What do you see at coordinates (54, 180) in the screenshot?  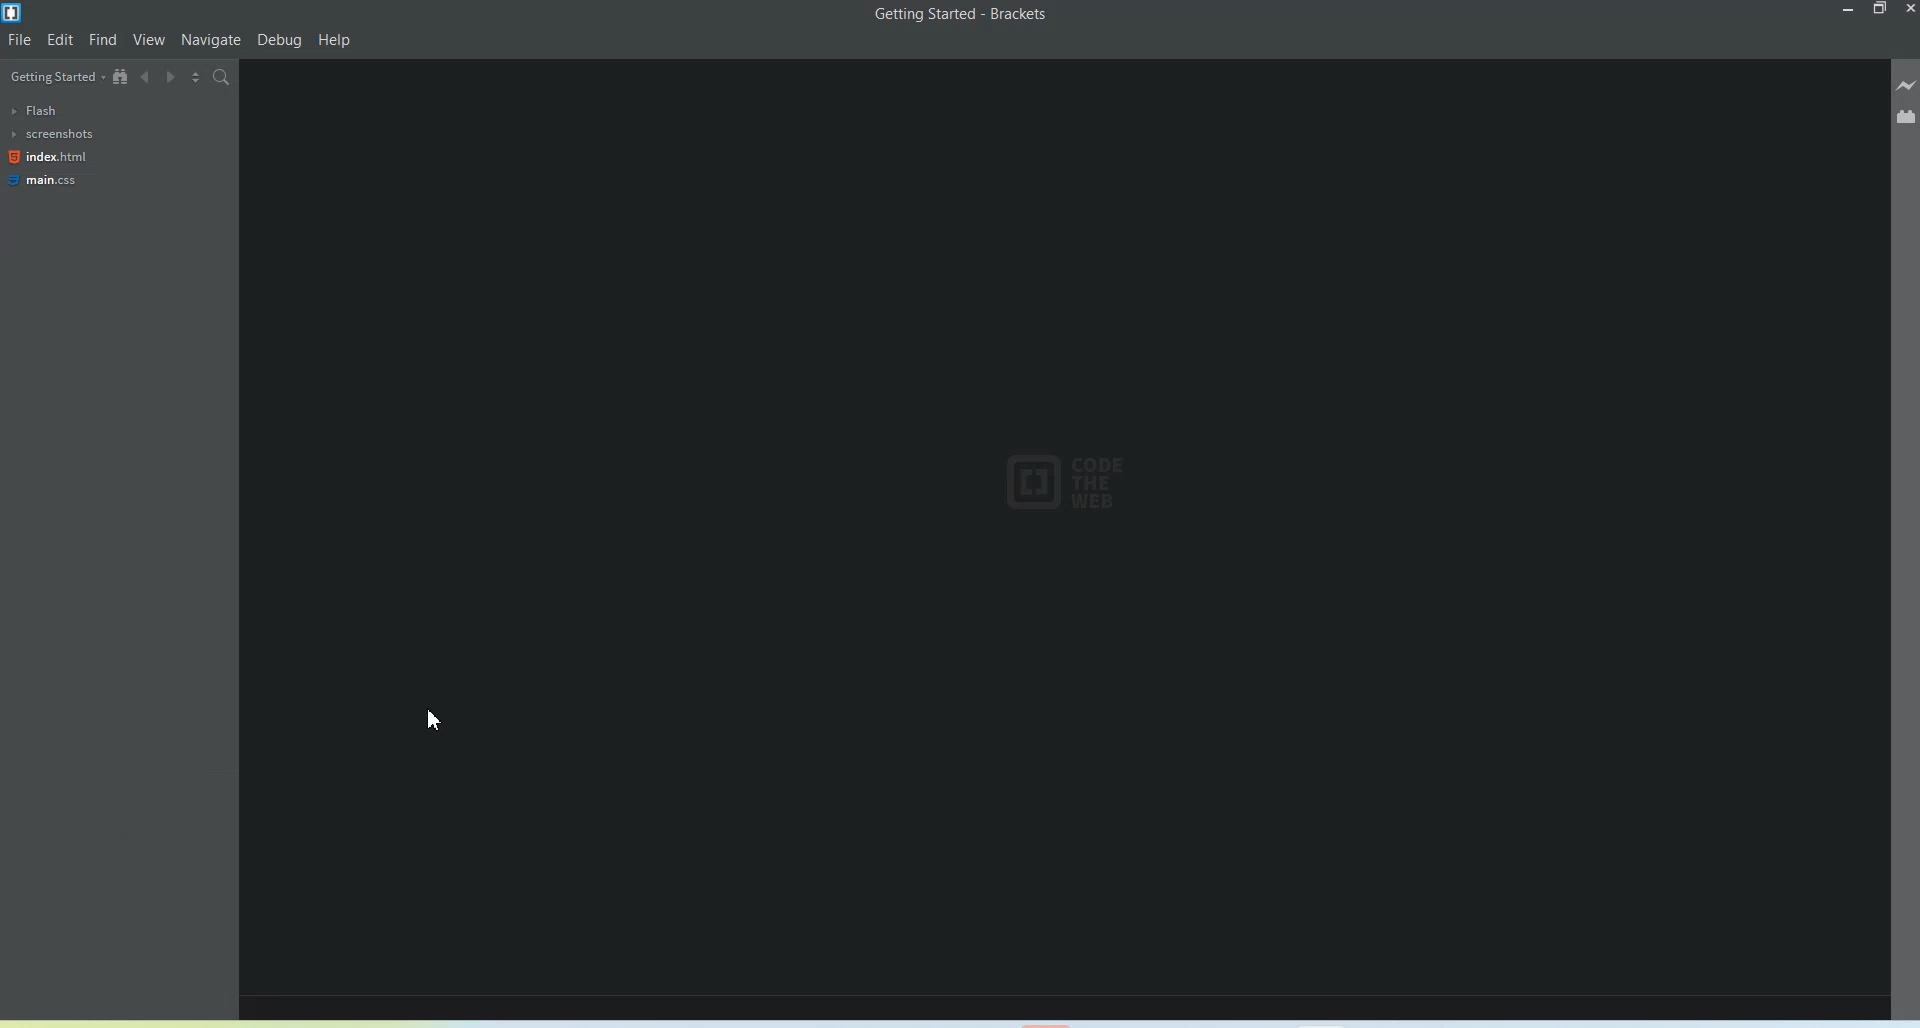 I see `main.css` at bounding box center [54, 180].